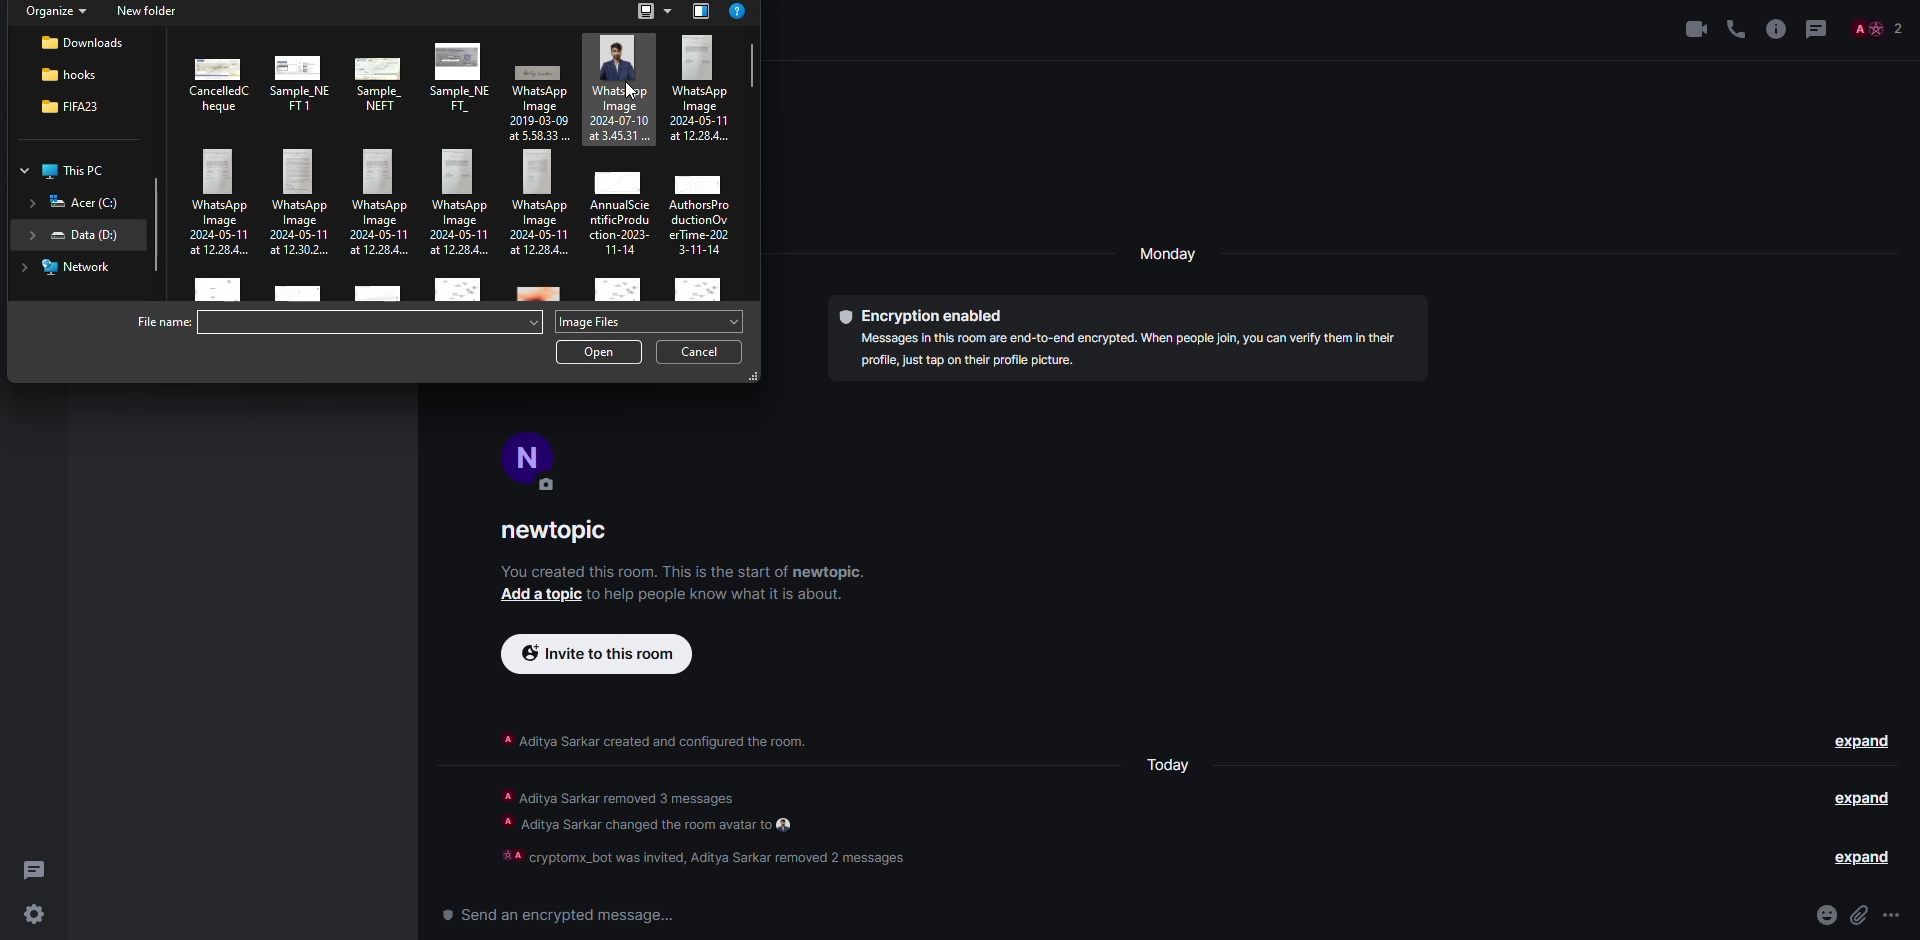 This screenshot has width=1920, height=940. Describe the element at coordinates (599, 320) in the screenshot. I see `image files` at that location.